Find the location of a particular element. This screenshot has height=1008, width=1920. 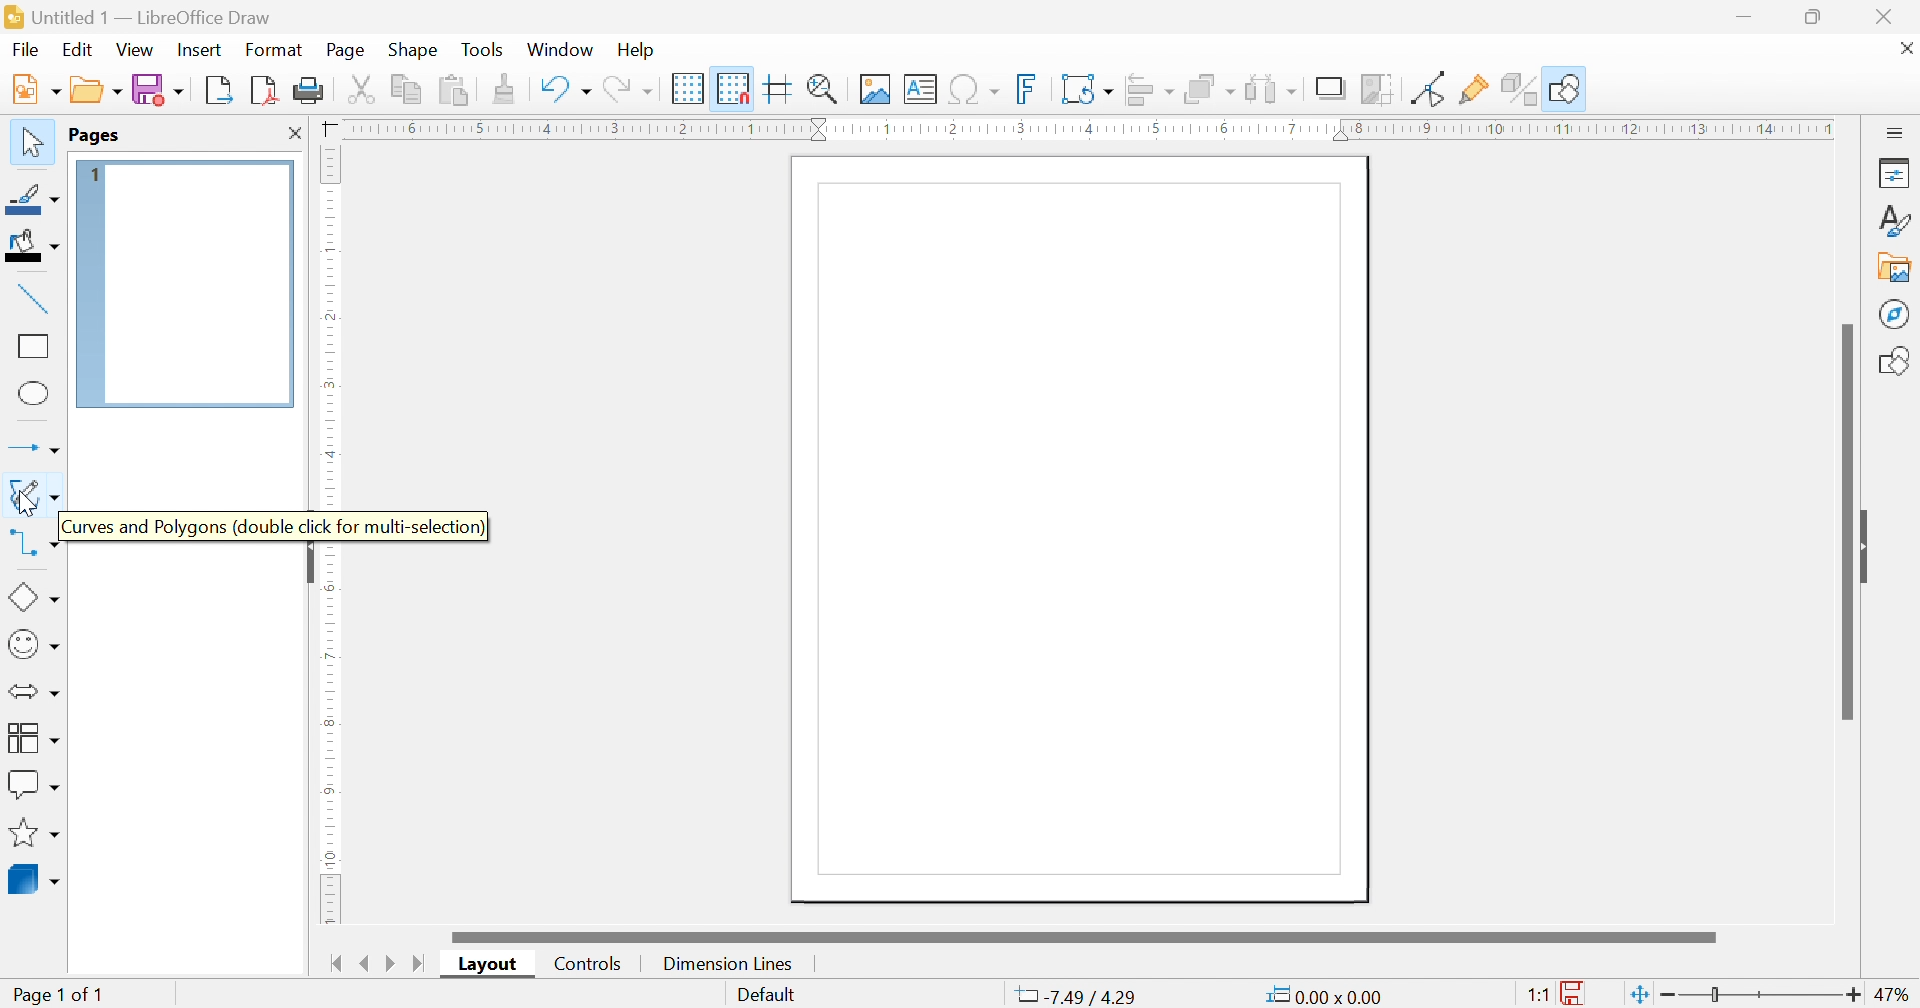

new is located at coordinates (35, 89).